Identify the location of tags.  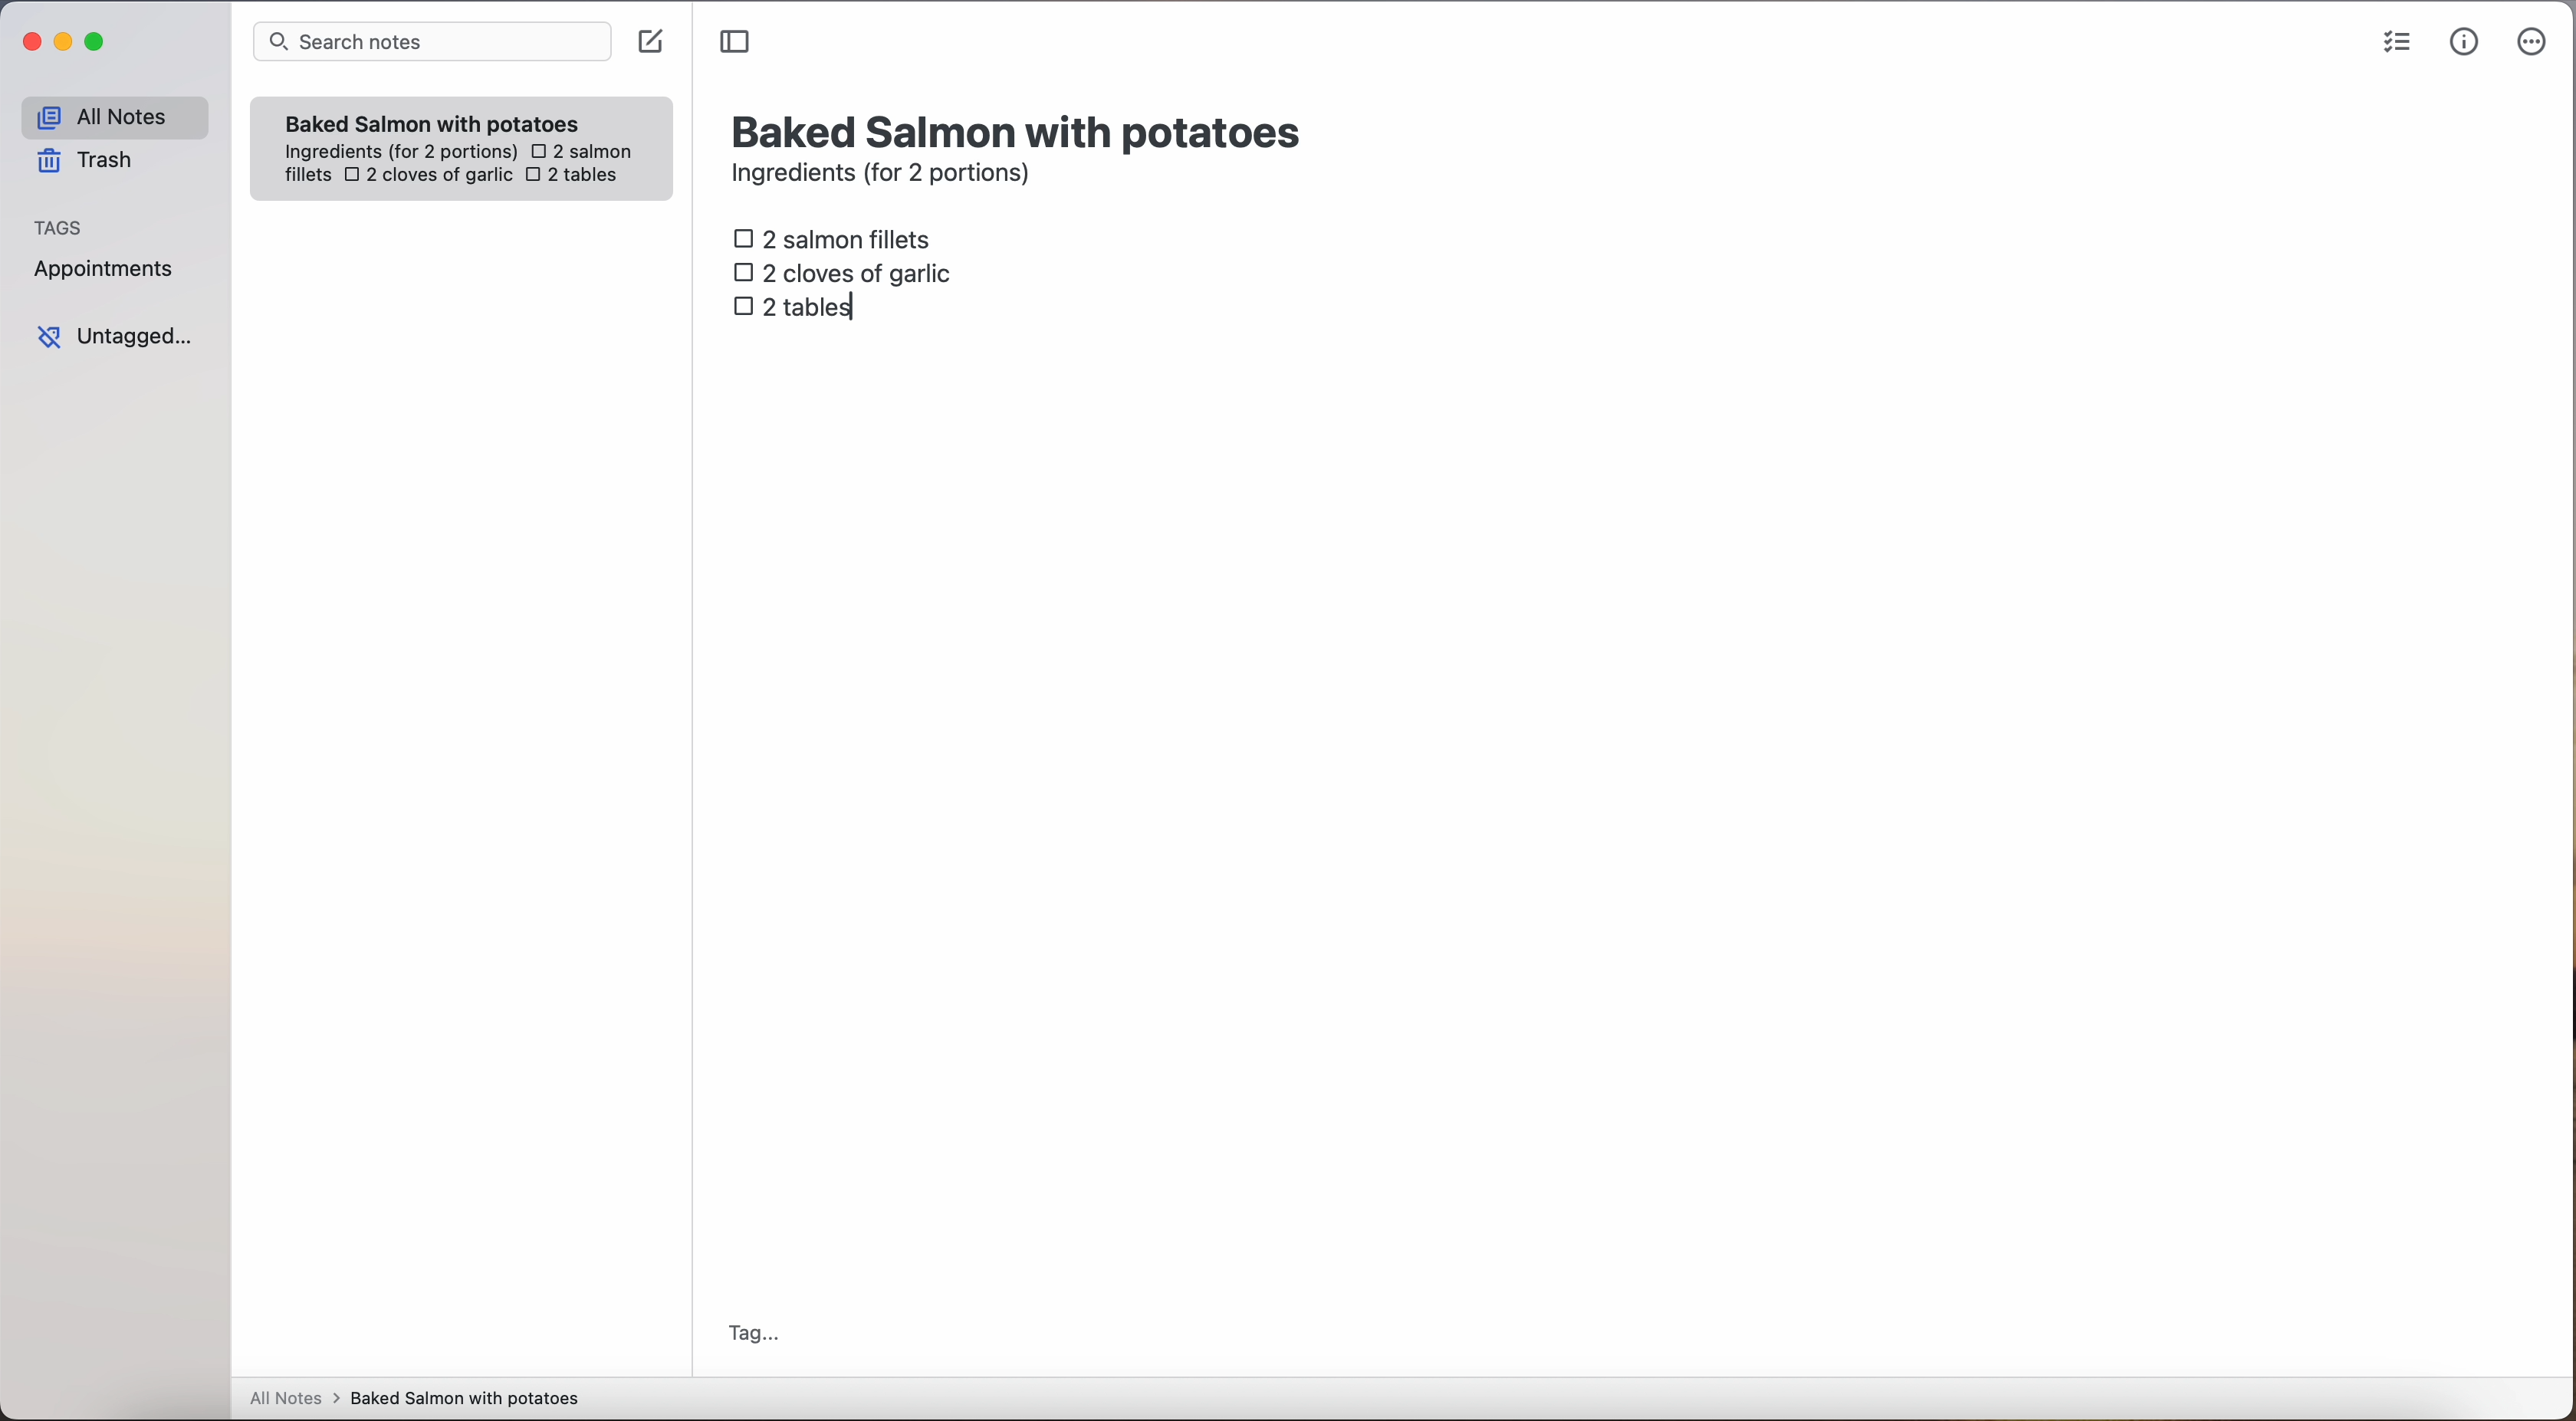
(59, 225).